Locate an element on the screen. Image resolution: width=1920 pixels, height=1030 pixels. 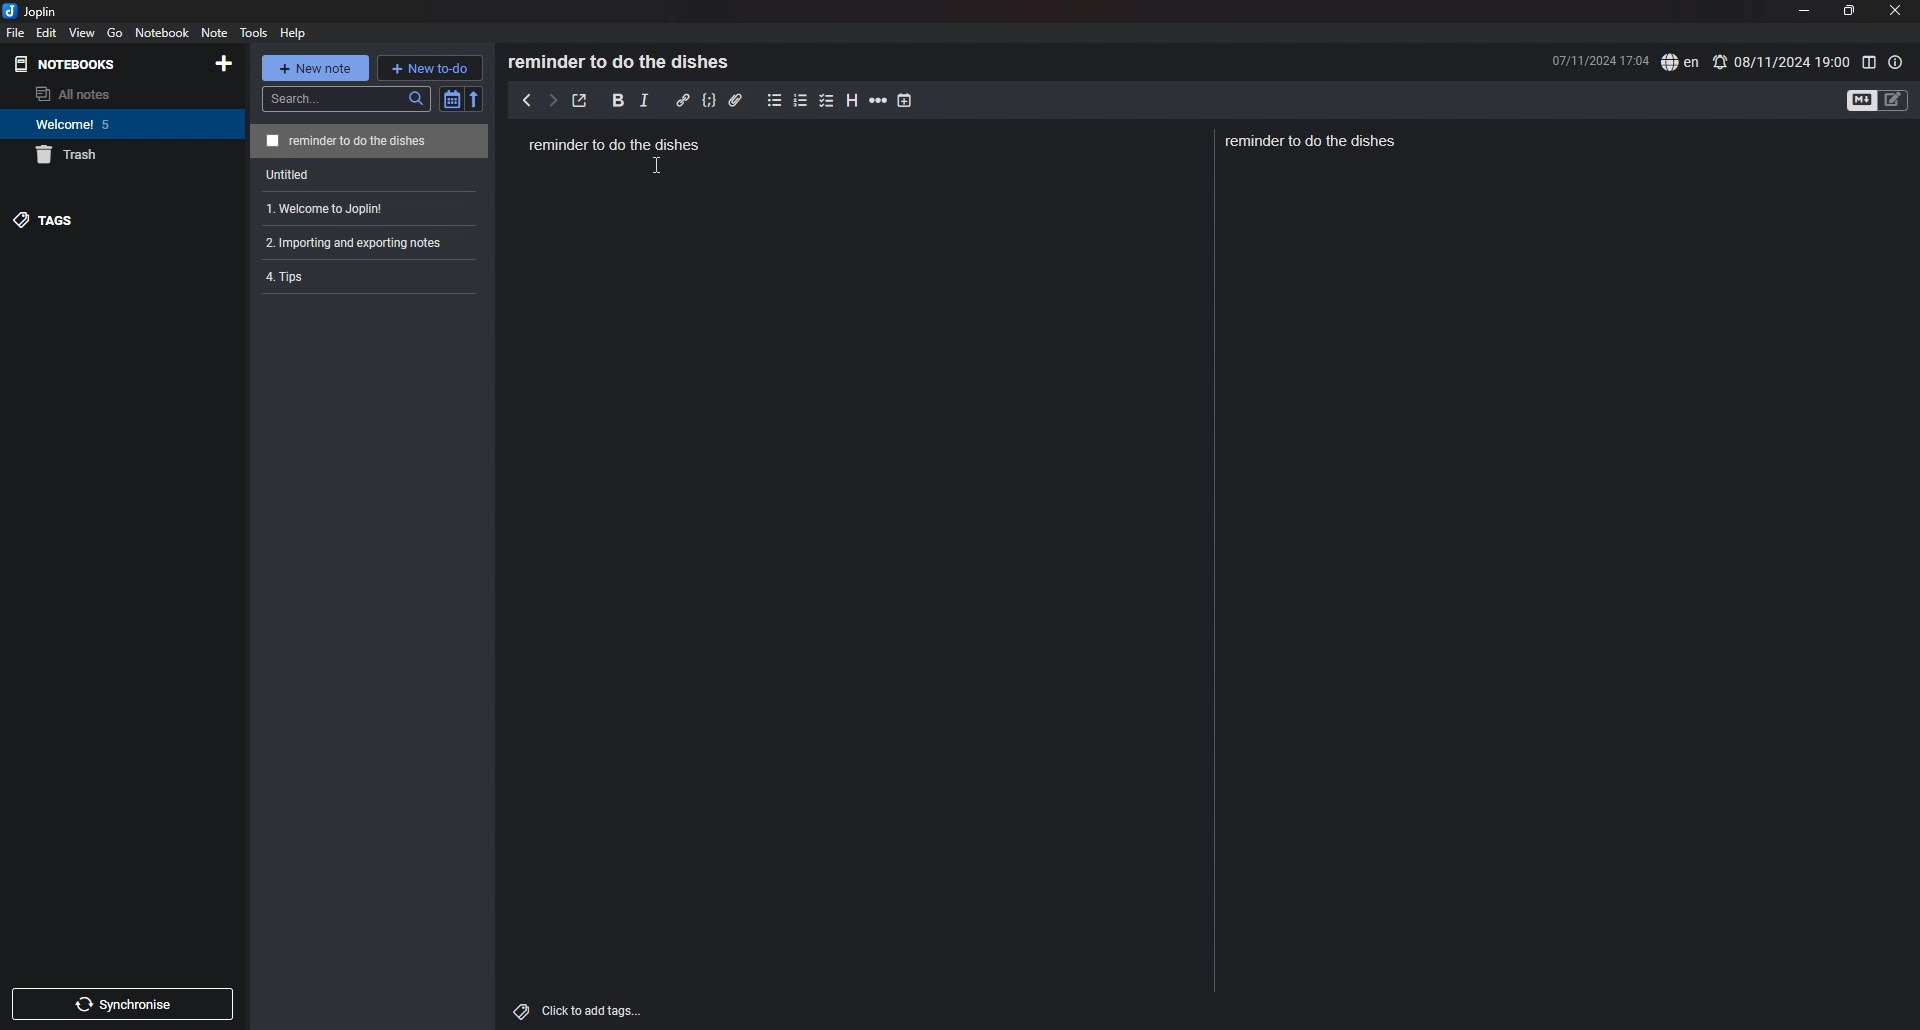
all notes is located at coordinates (106, 93).